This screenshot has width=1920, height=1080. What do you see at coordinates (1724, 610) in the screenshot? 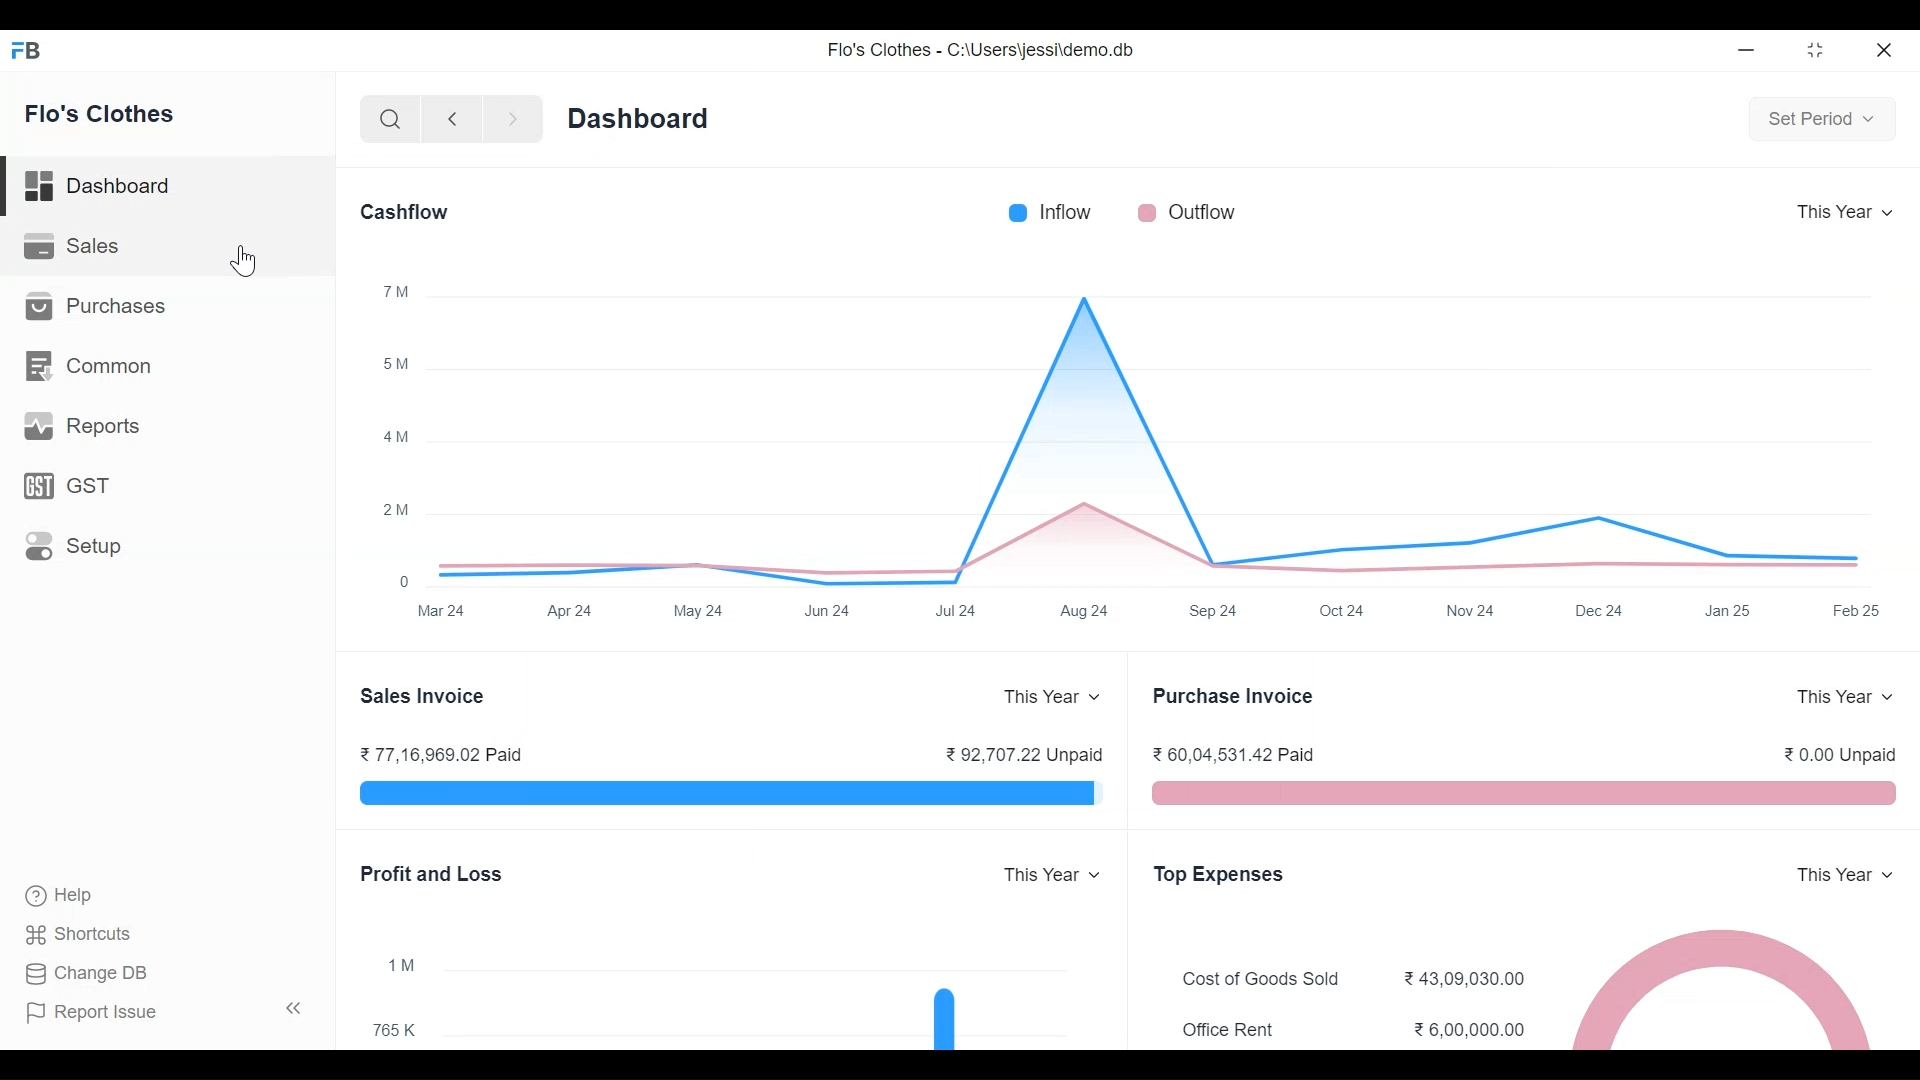
I see `Jan 25` at bounding box center [1724, 610].